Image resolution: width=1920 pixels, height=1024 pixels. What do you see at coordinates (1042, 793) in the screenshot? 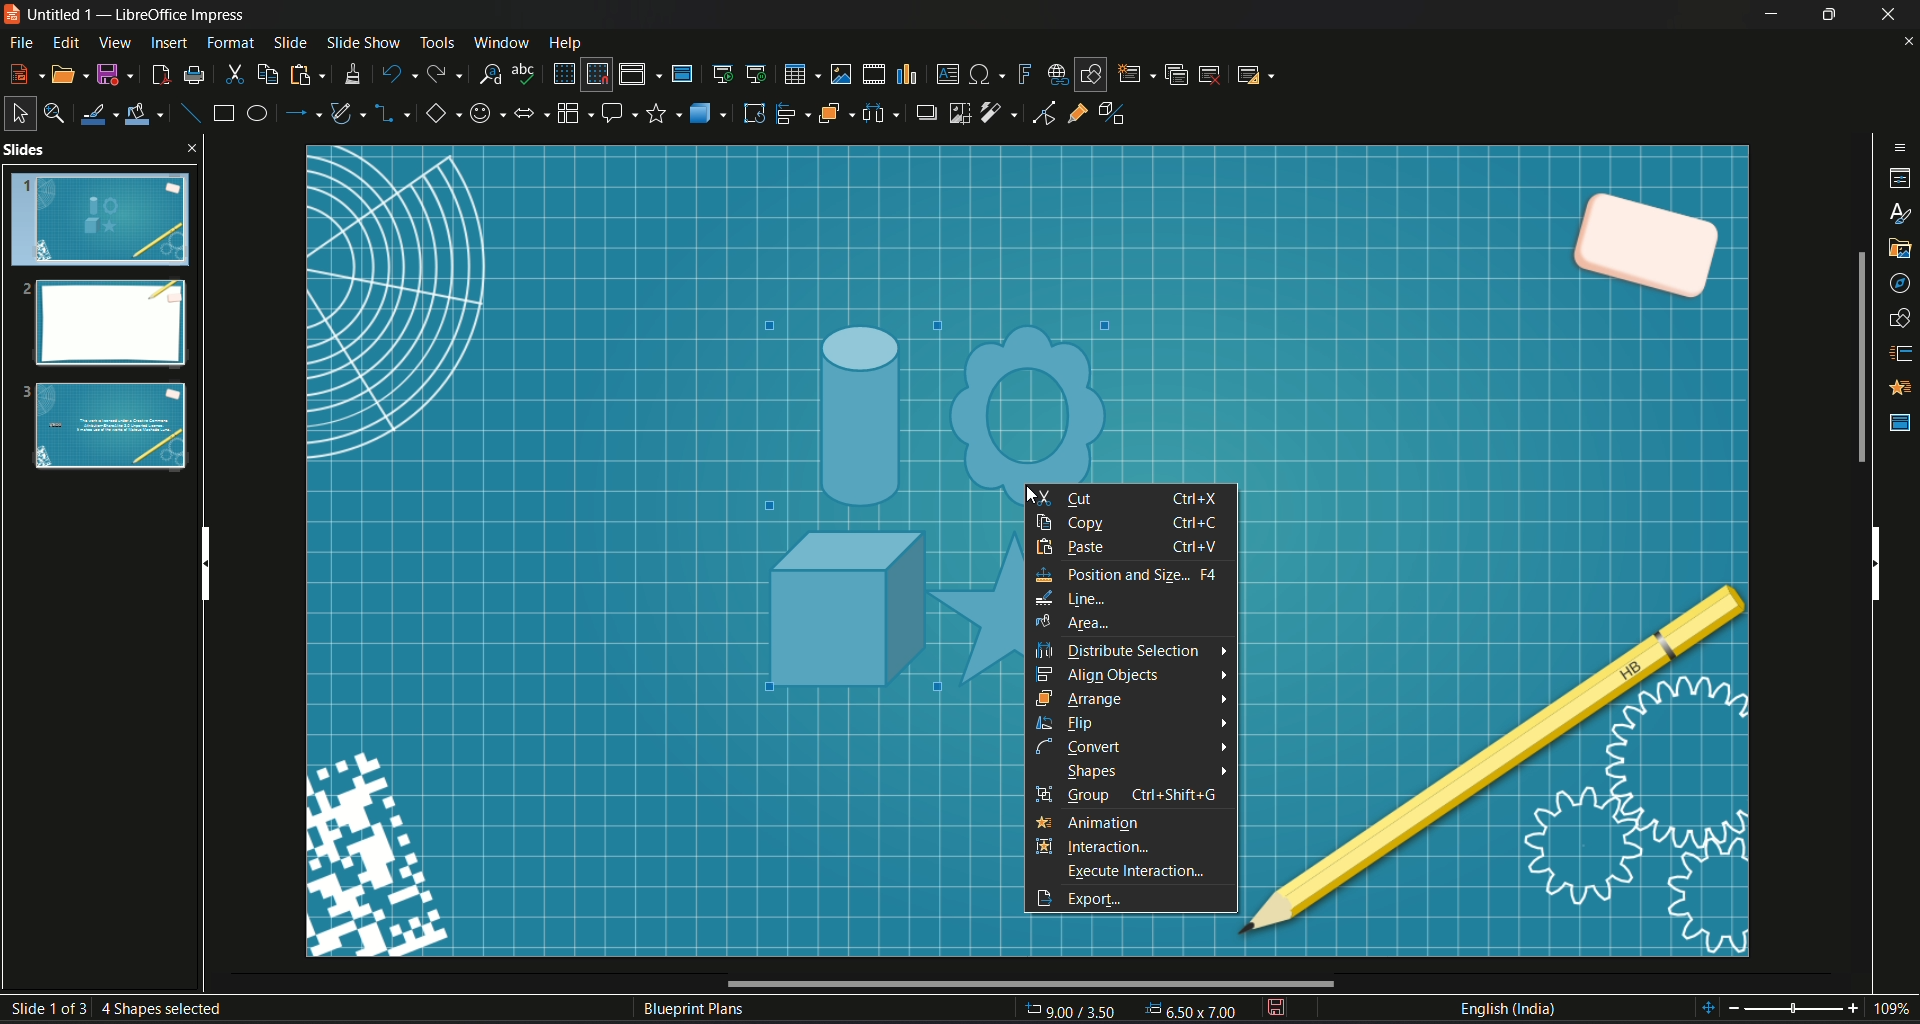
I see `group` at bounding box center [1042, 793].